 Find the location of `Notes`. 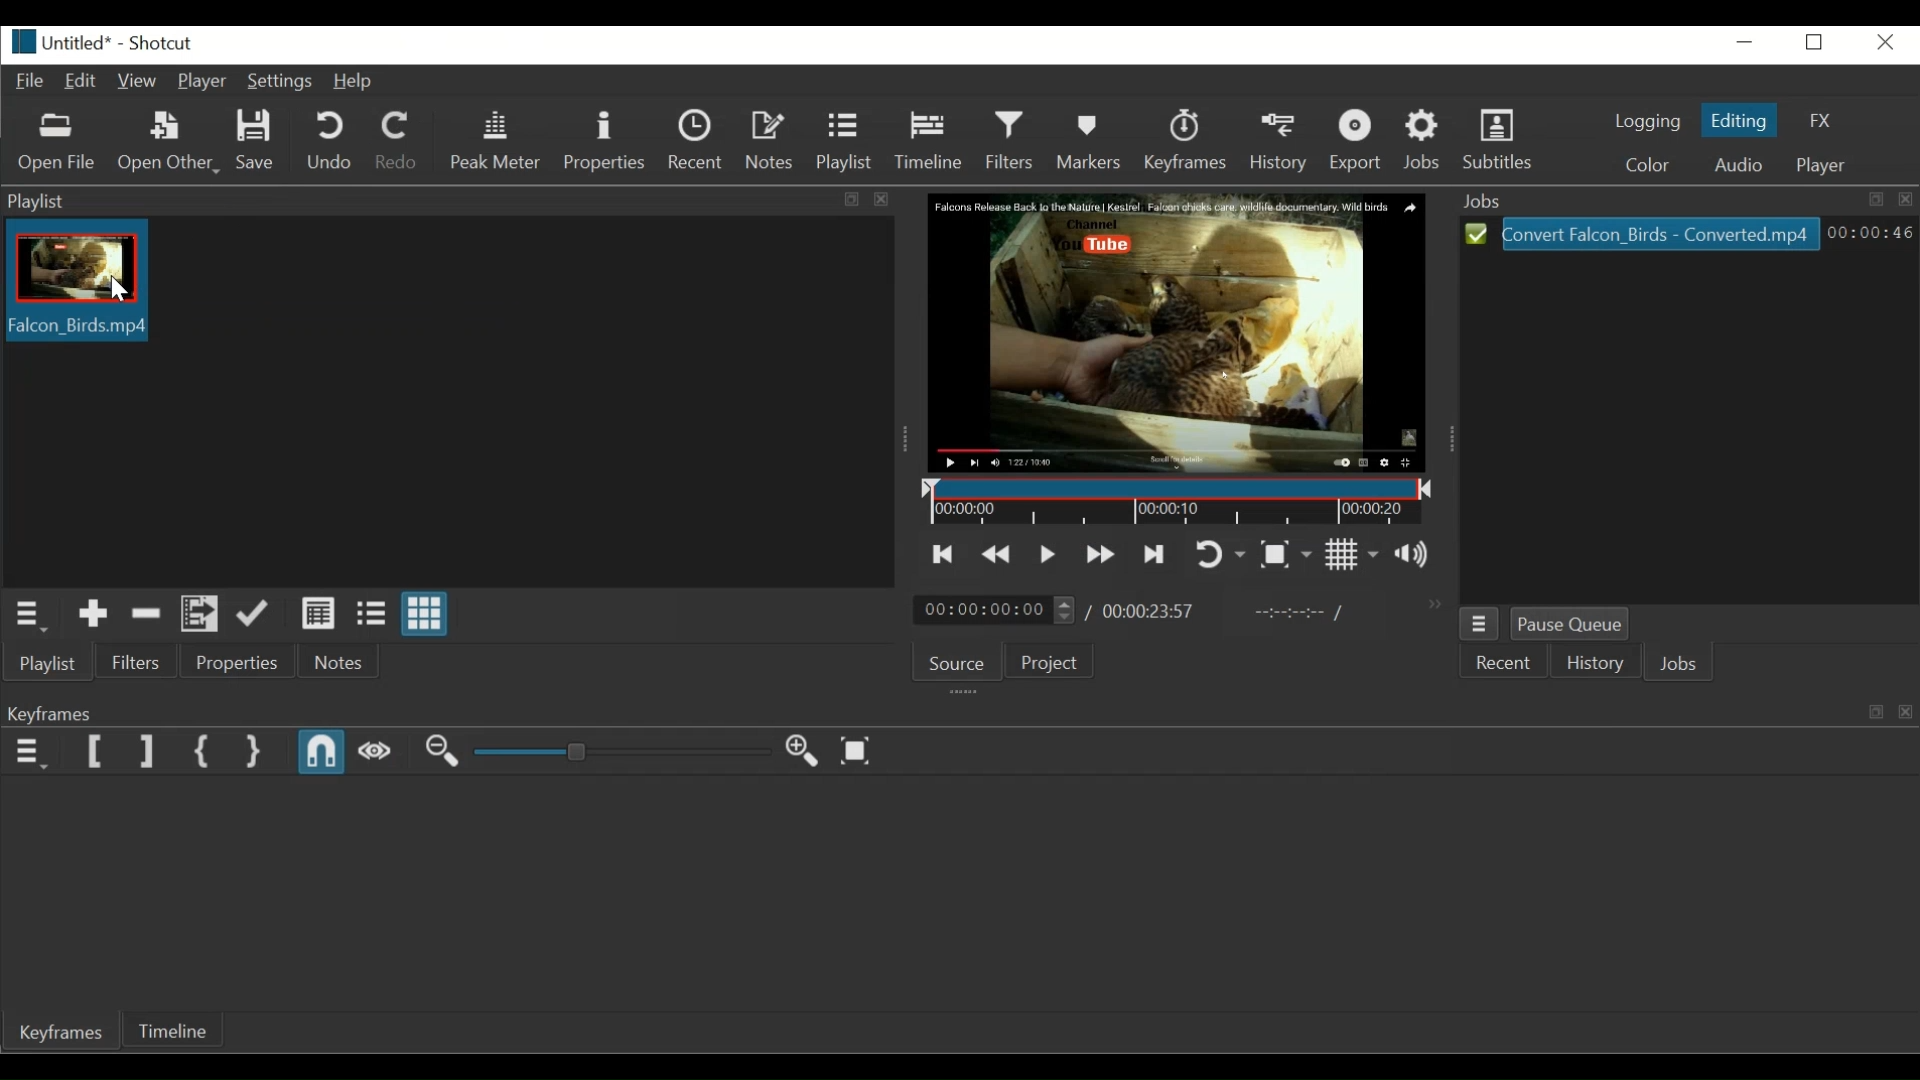

Notes is located at coordinates (337, 663).